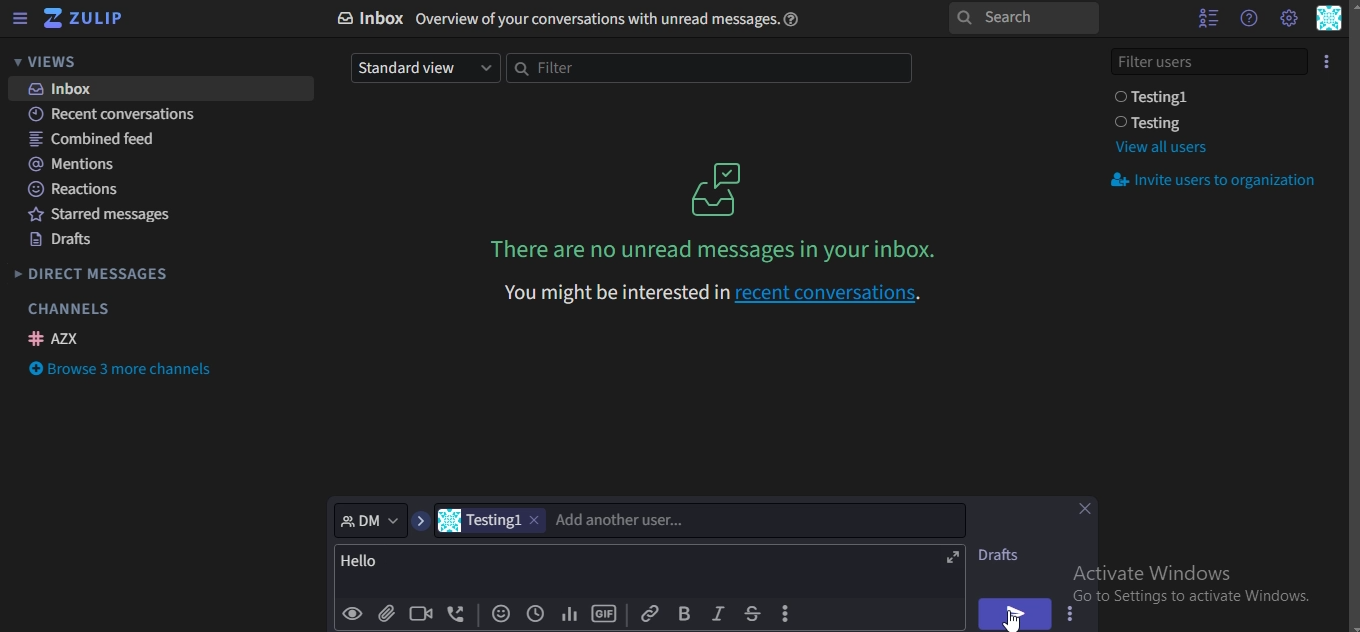 This screenshot has height=632, width=1360. Describe the element at coordinates (684, 613) in the screenshot. I see `vold` at that location.